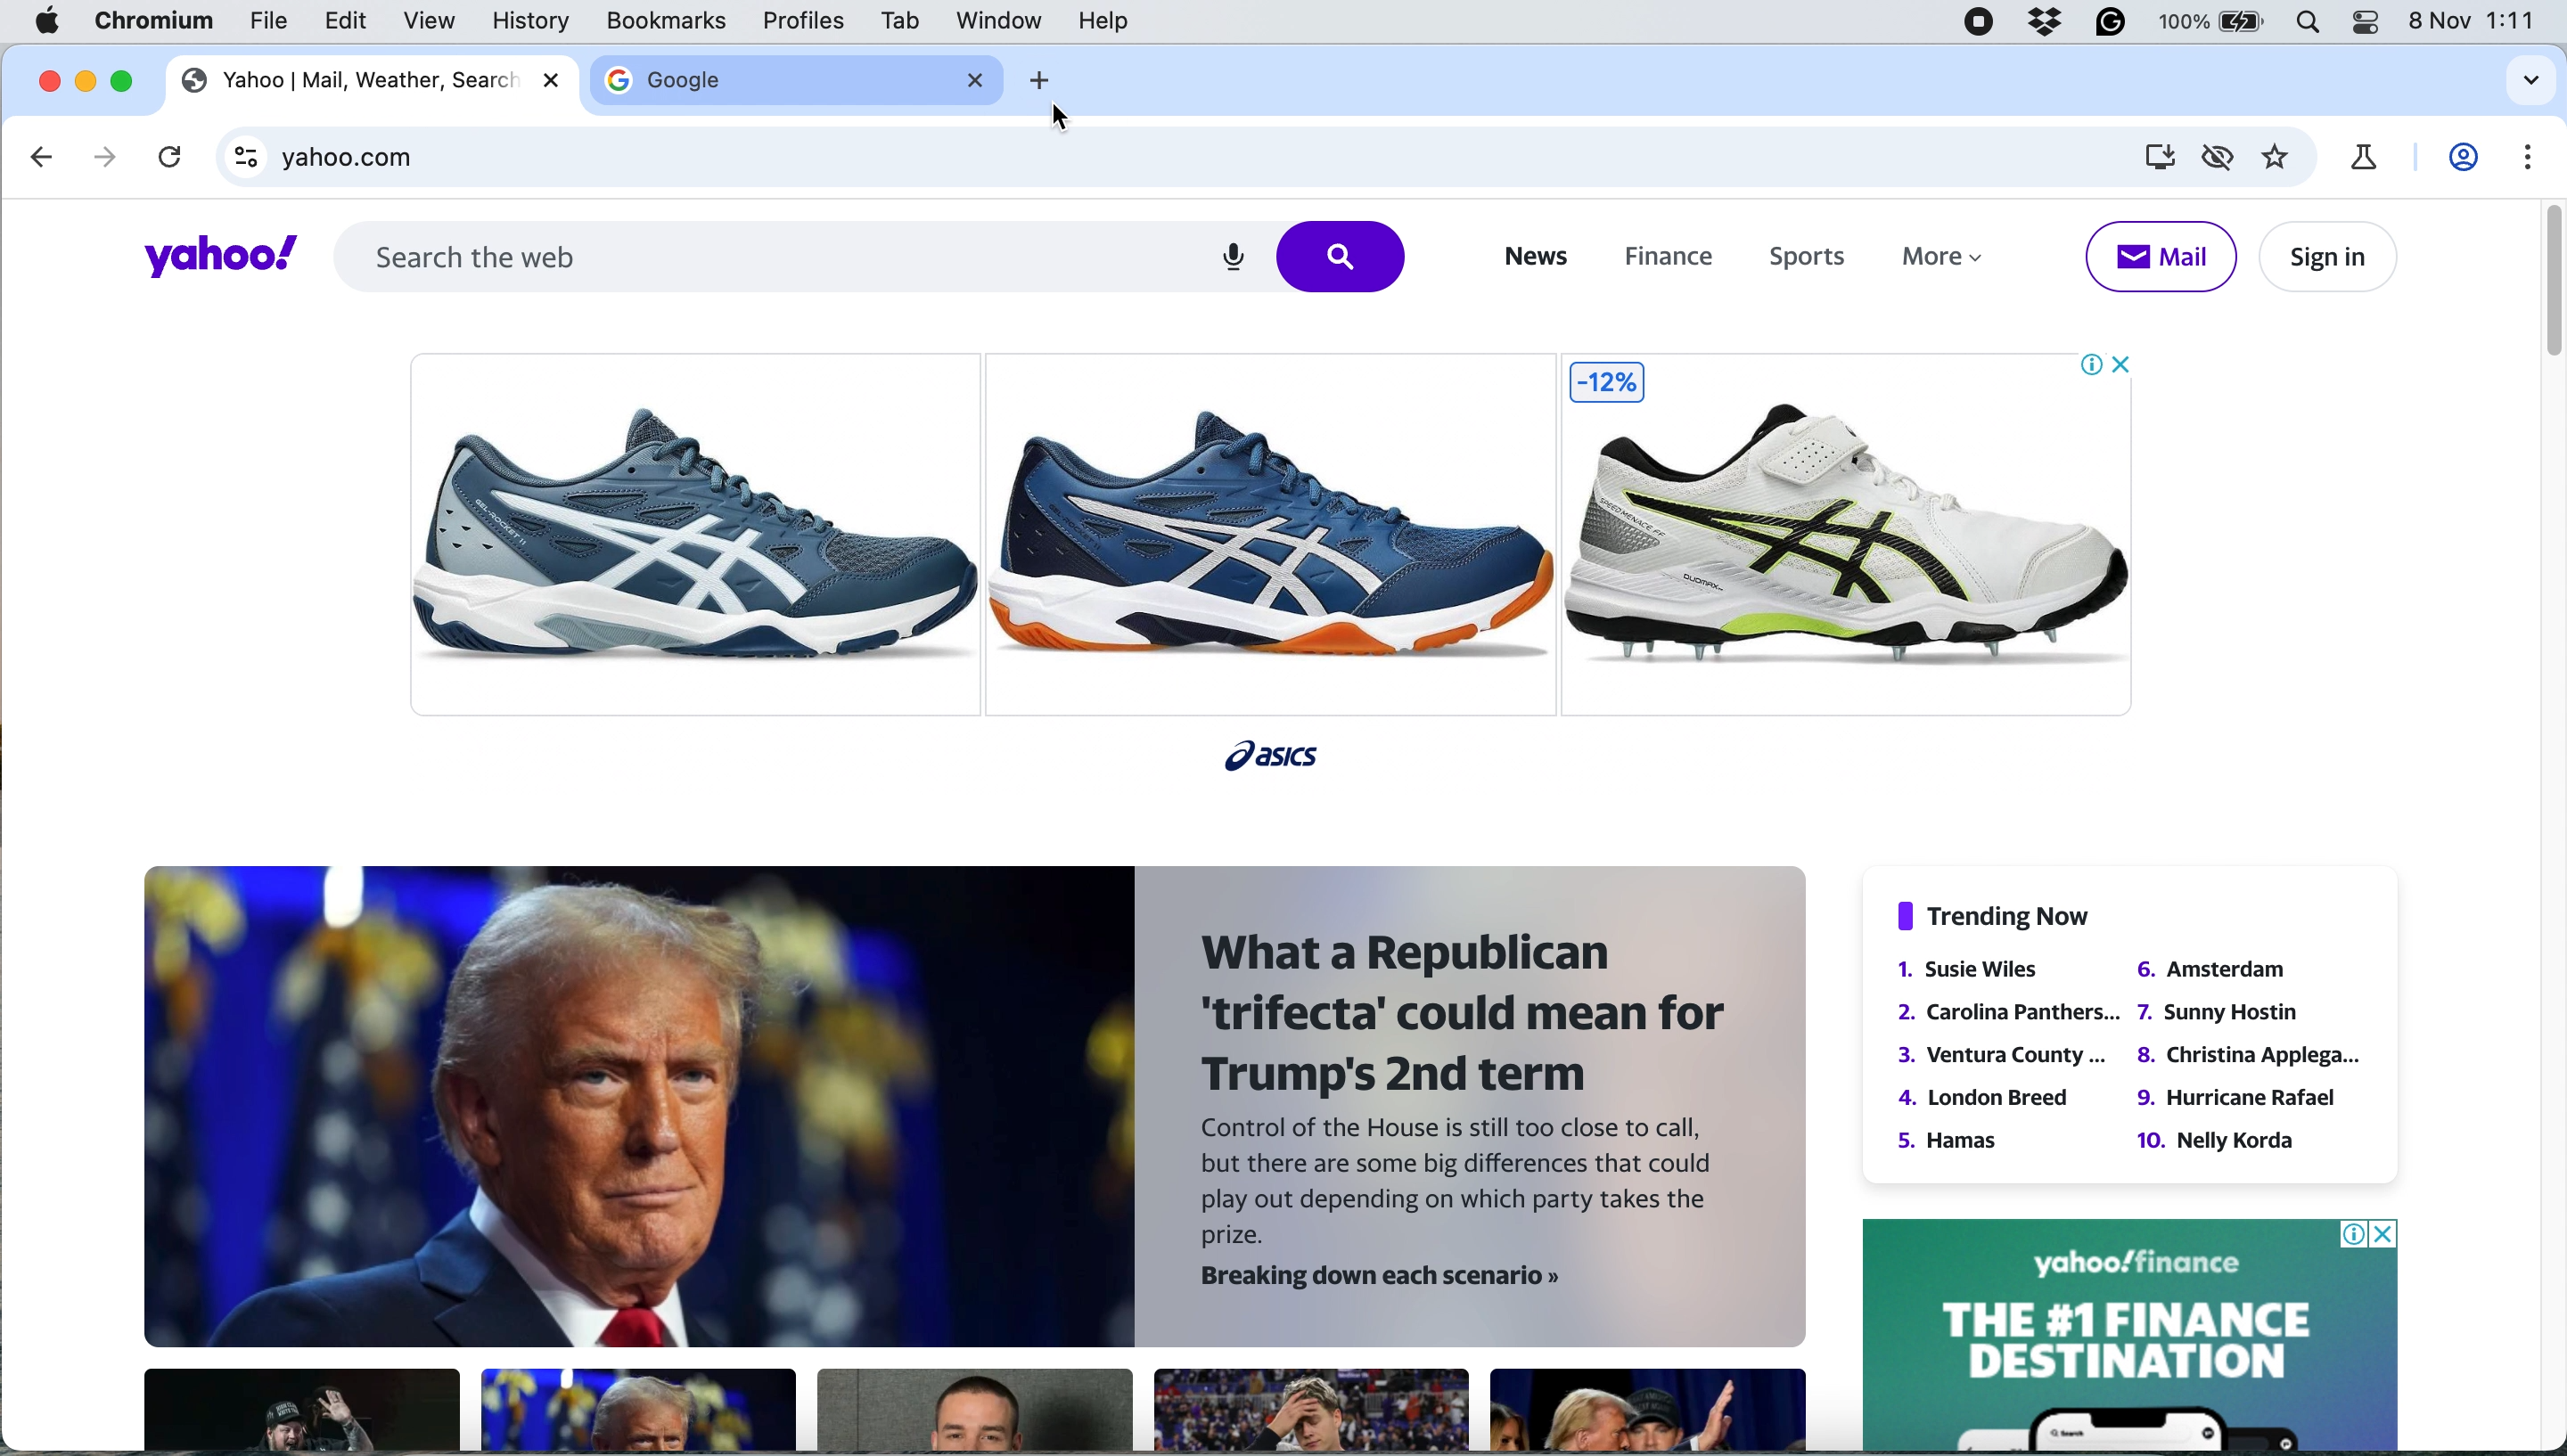 The image size is (2567, 1456). What do you see at coordinates (999, 21) in the screenshot?
I see `window` at bounding box center [999, 21].